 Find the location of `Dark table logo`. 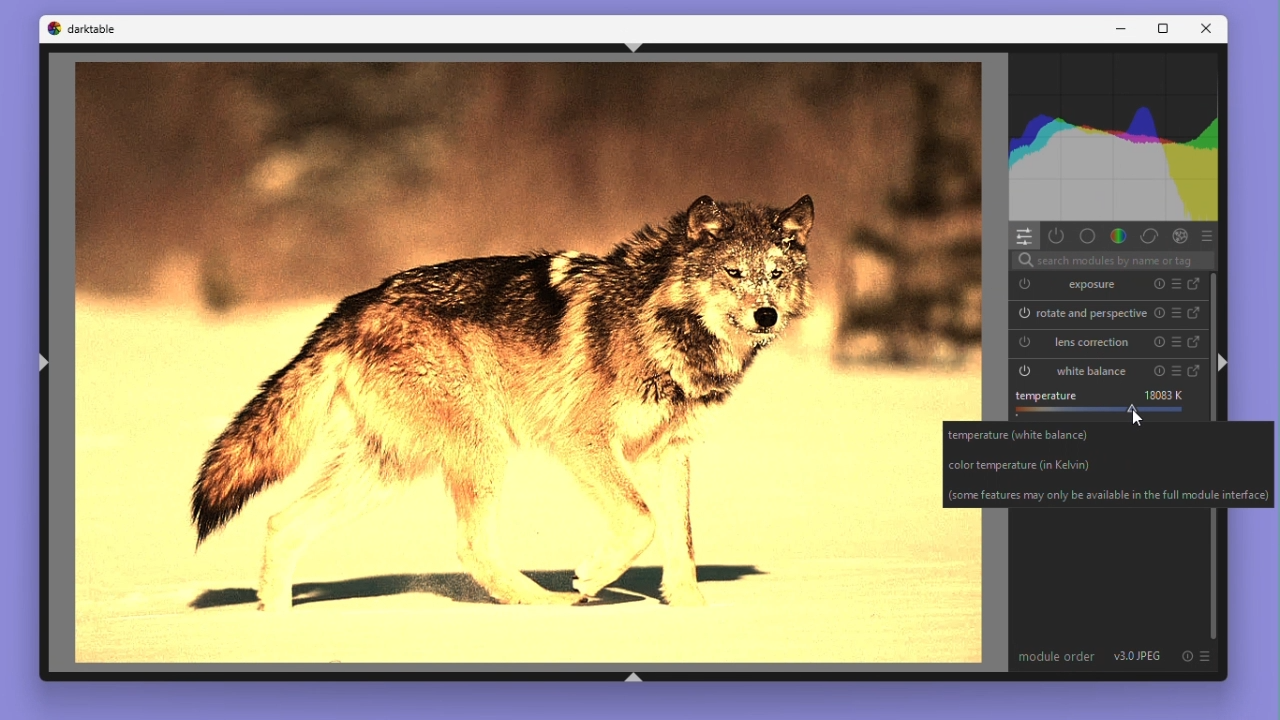

Dark table logo is located at coordinates (84, 31).